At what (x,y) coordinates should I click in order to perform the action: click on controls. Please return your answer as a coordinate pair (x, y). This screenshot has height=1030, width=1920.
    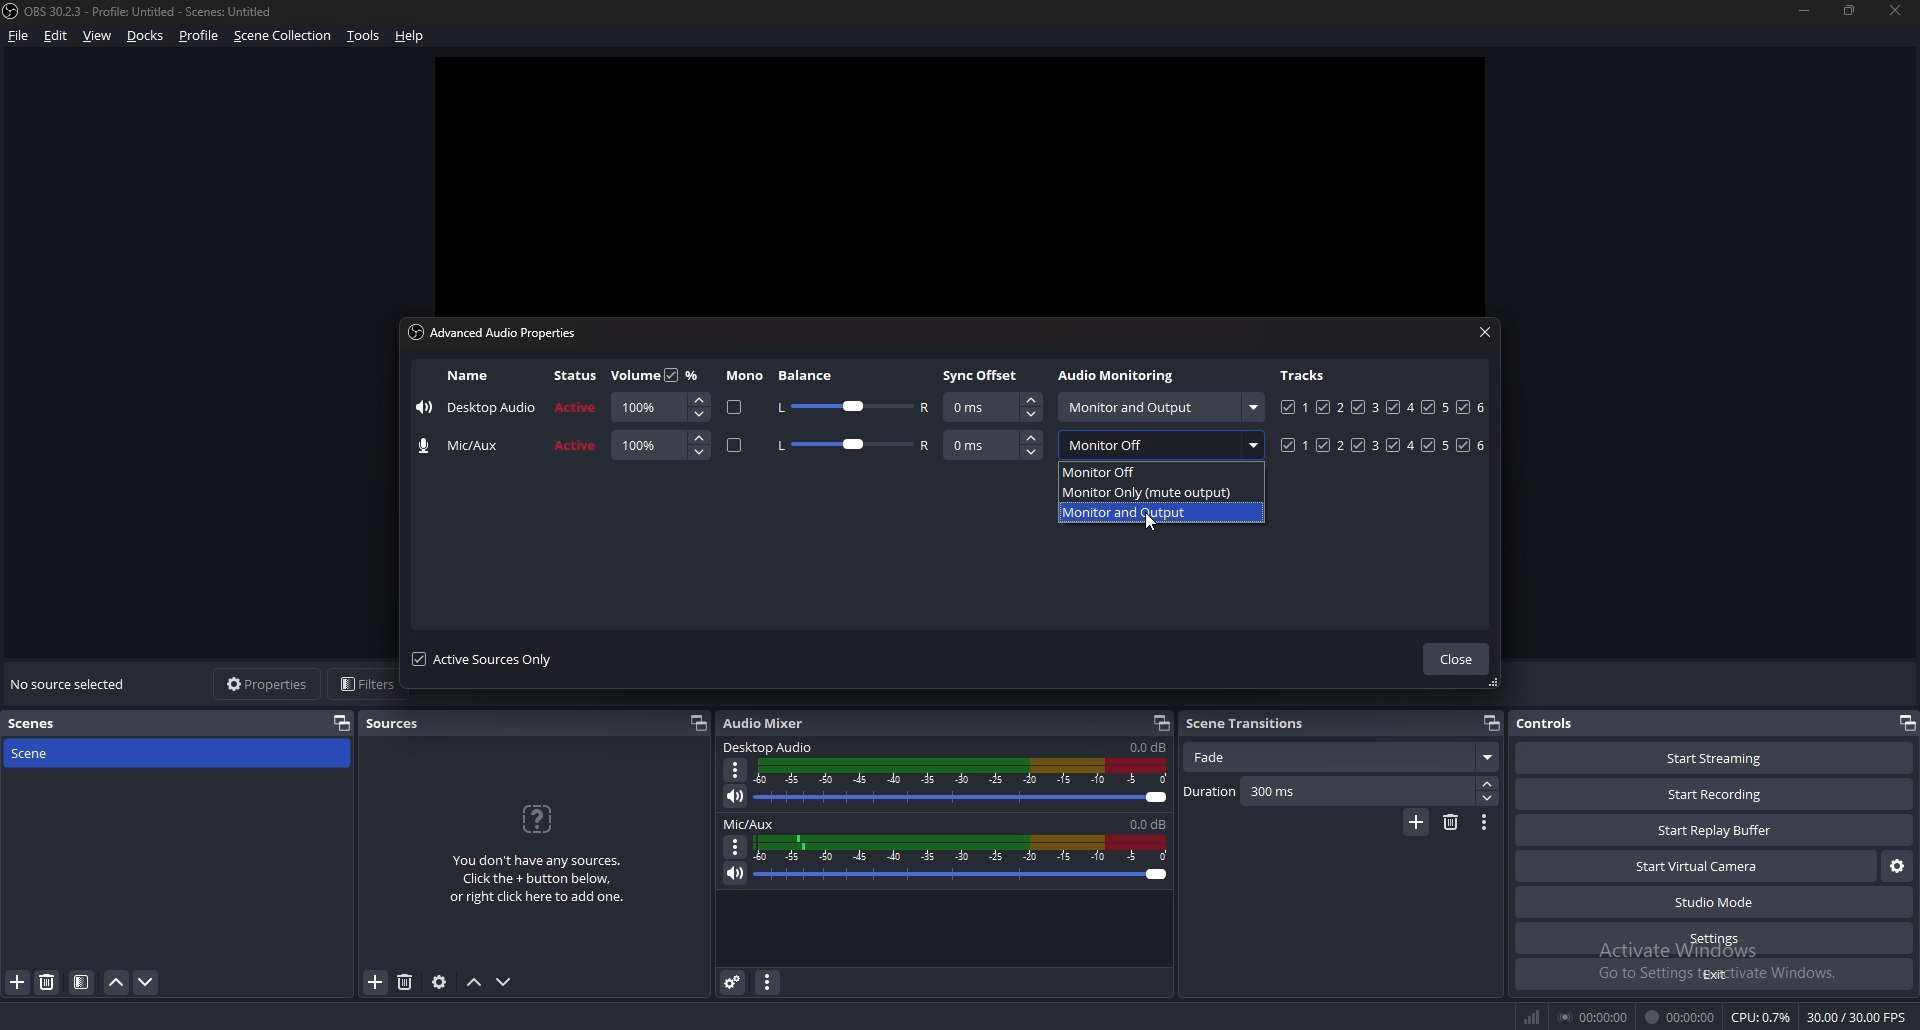
    Looking at the image, I should click on (1551, 722).